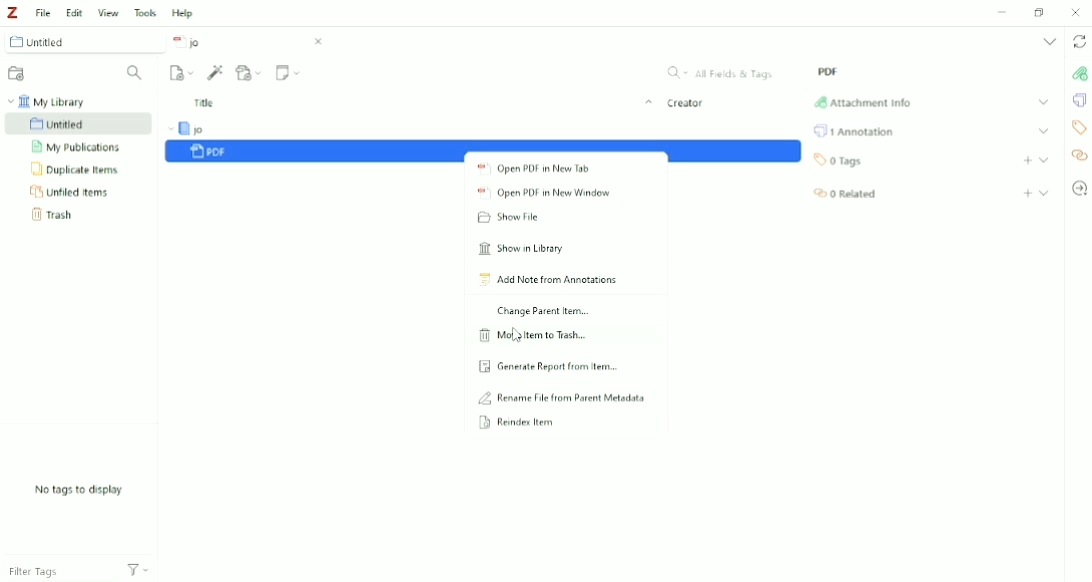  What do you see at coordinates (138, 74) in the screenshot?
I see `Filter Collections` at bounding box center [138, 74].